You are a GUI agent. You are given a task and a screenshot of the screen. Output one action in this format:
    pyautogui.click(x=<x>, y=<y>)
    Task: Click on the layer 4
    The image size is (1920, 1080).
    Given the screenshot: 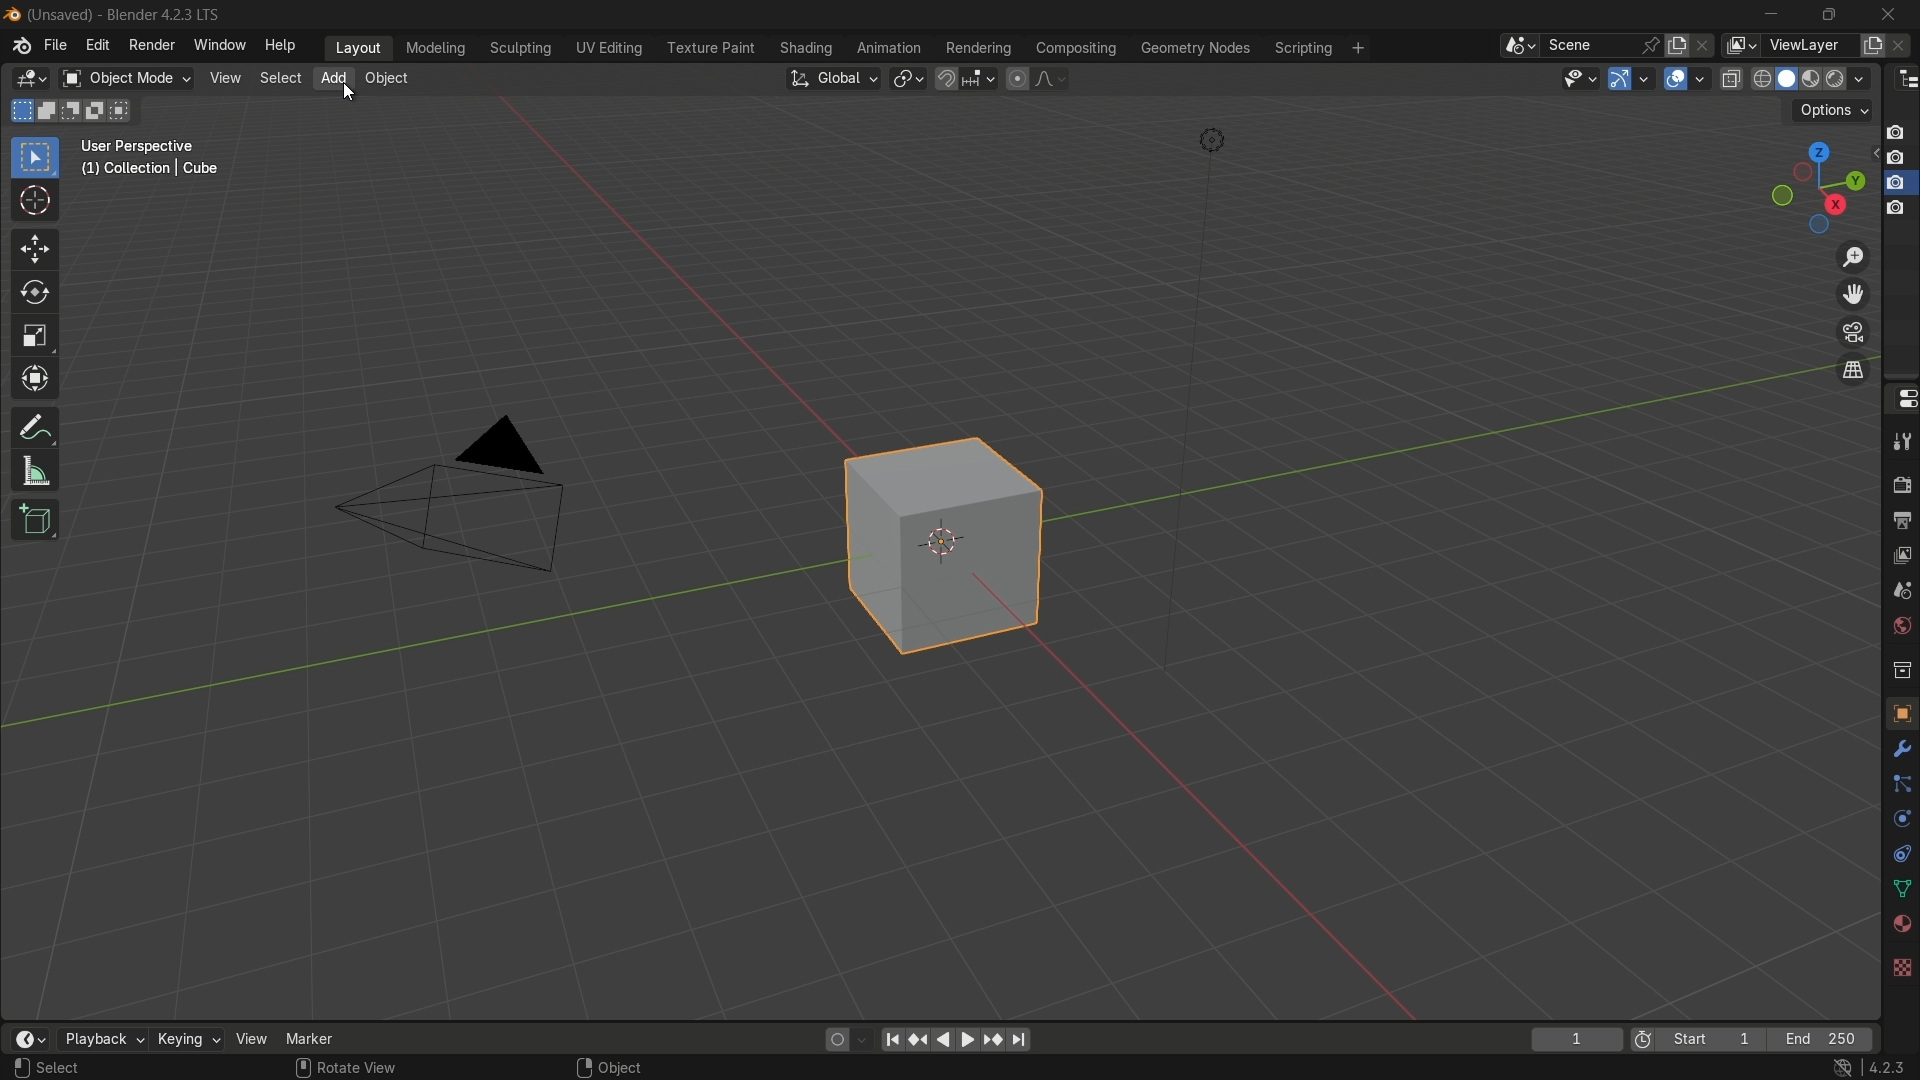 What is the action you would take?
    pyautogui.click(x=1896, y=210)
    